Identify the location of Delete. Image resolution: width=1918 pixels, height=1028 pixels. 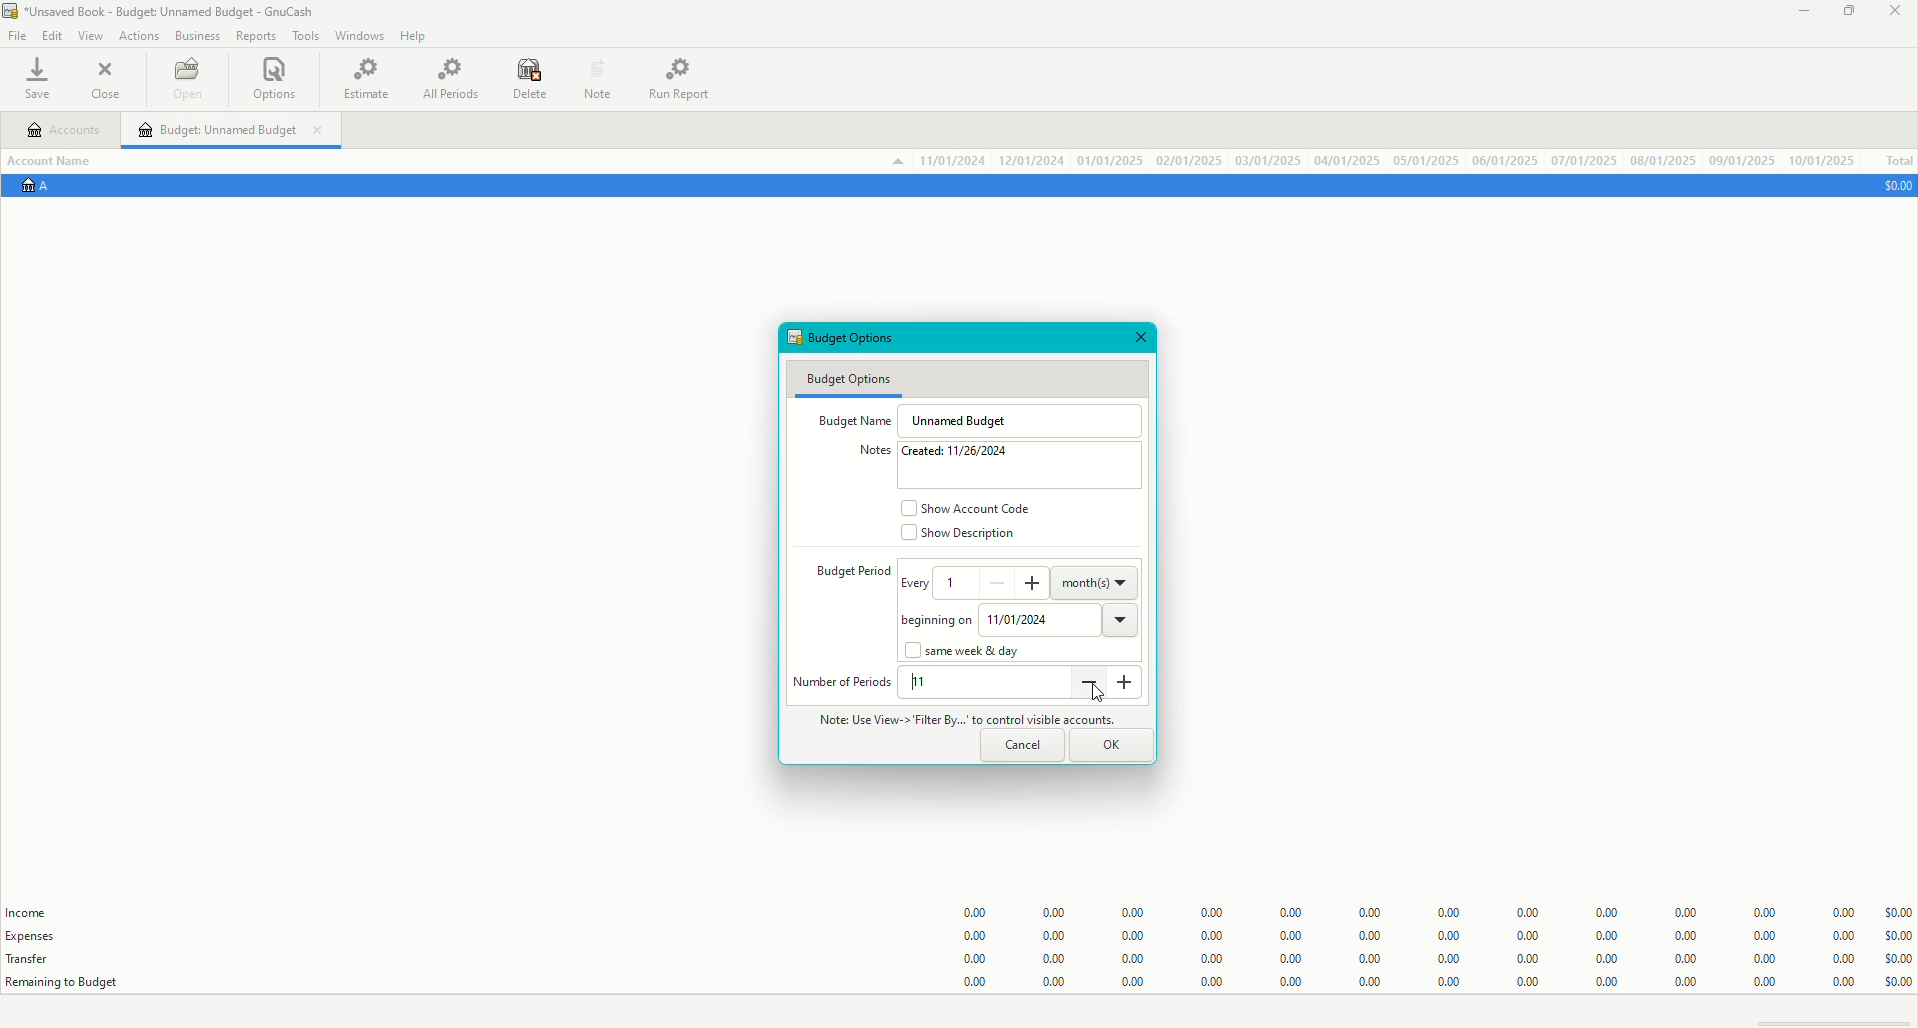
(530, 81).